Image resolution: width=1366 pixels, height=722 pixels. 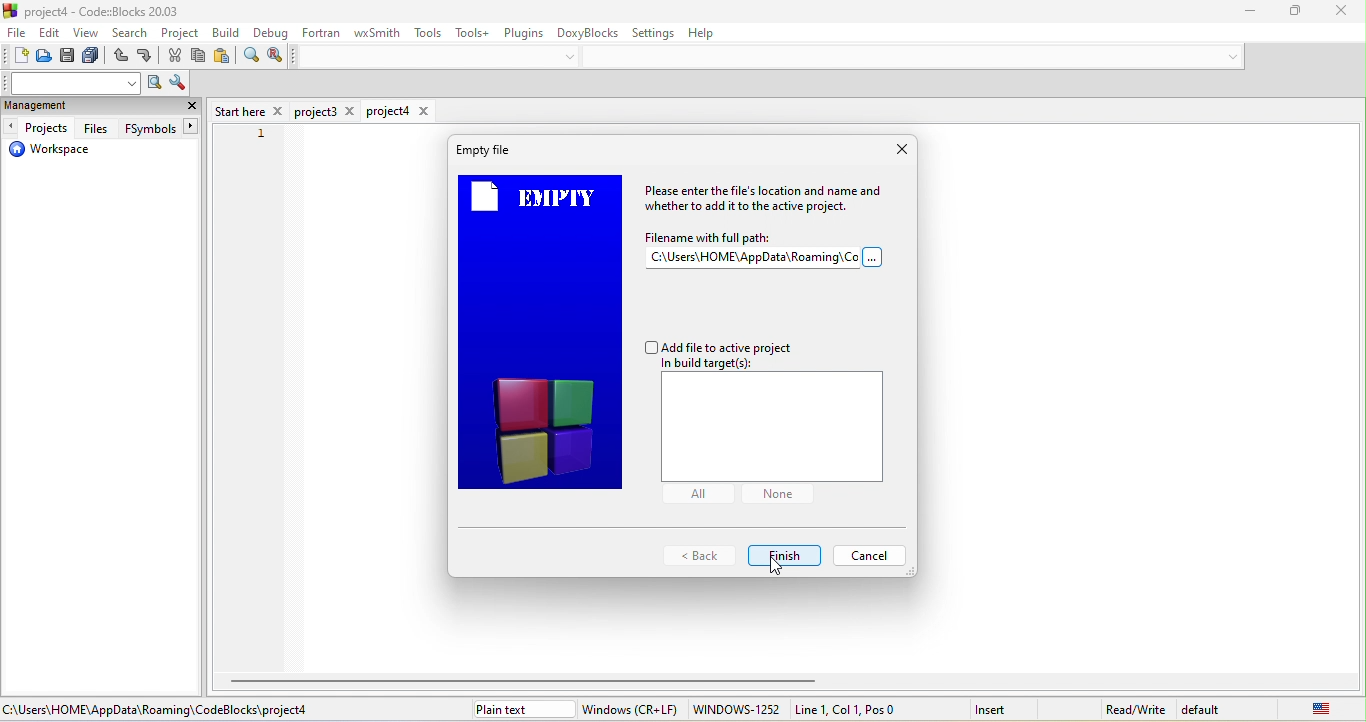 I want to click on show option window, so click(x=177, y=84).